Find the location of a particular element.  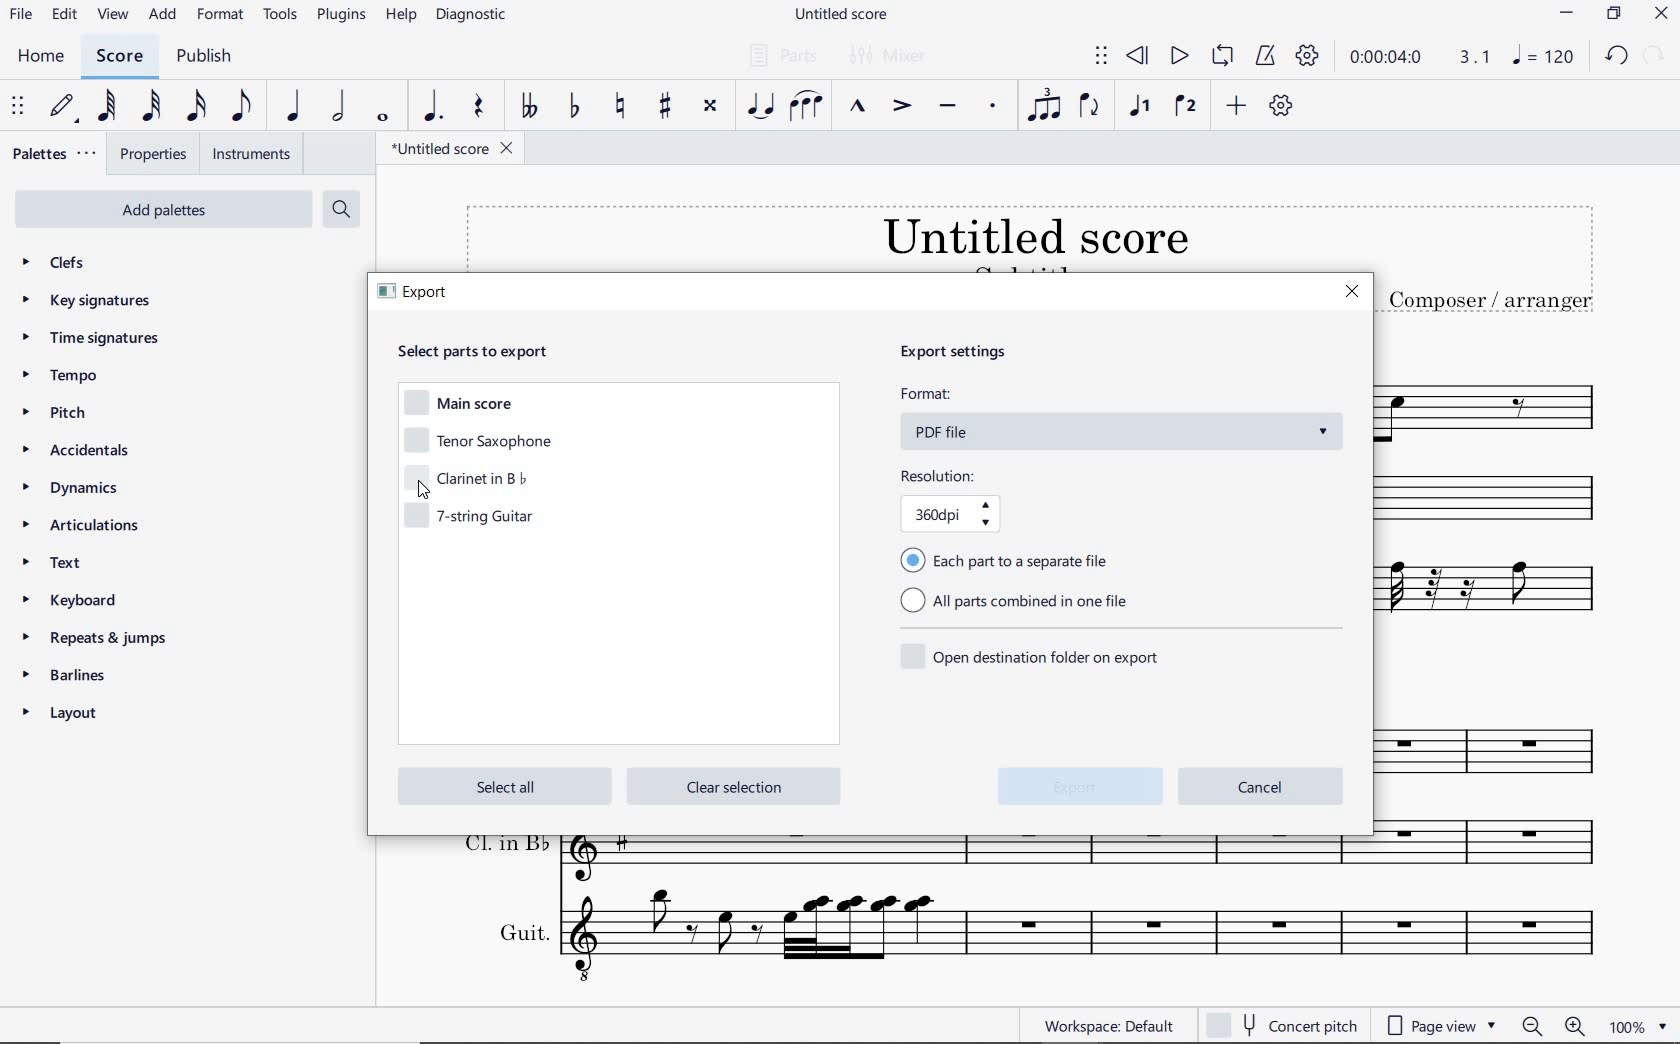

64TH NOTE is located at coordinates (107, 108).